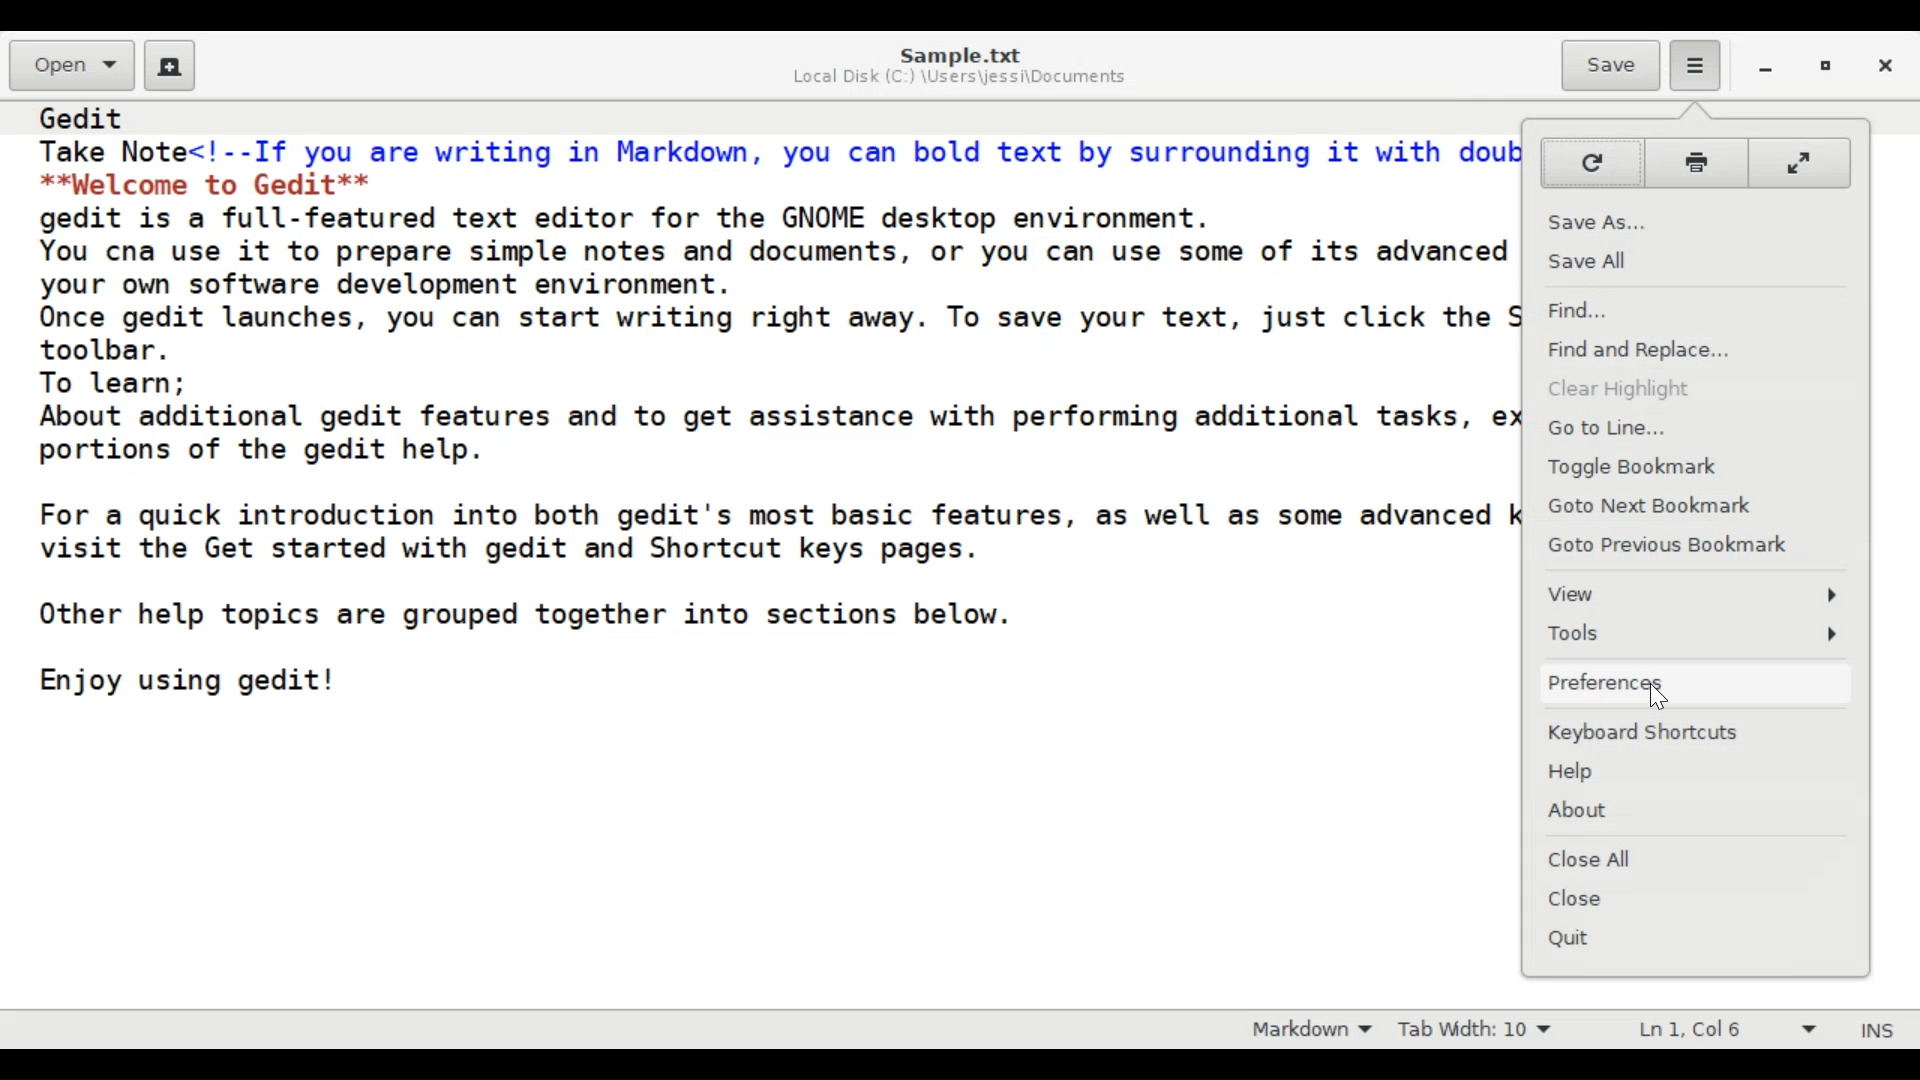 The height and width of the screenshot is (1080, 1920). What do you see at coordinates (73, 64) in the screenshot?
I see `Open` at bounding box center [73, 64].